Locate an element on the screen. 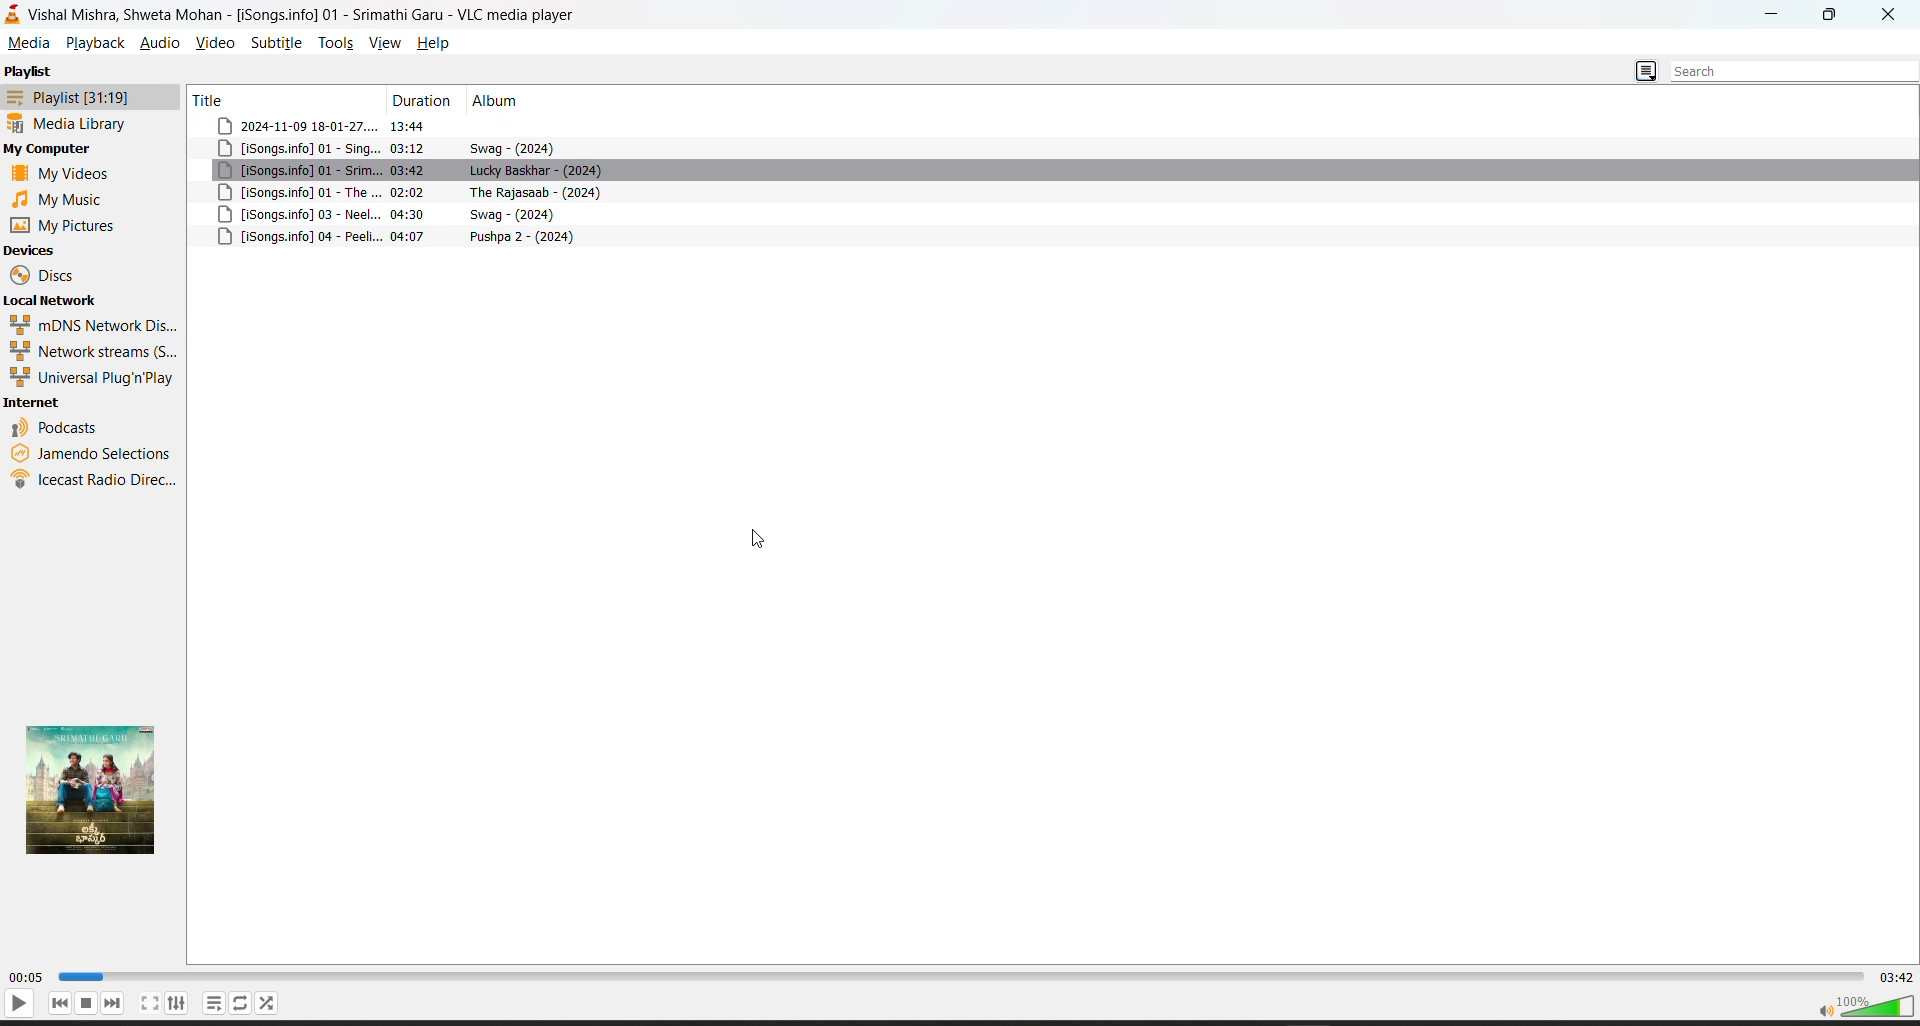 The height and width of the screenshot is (1026, 1920). local network is located at coordinates (53, 300).